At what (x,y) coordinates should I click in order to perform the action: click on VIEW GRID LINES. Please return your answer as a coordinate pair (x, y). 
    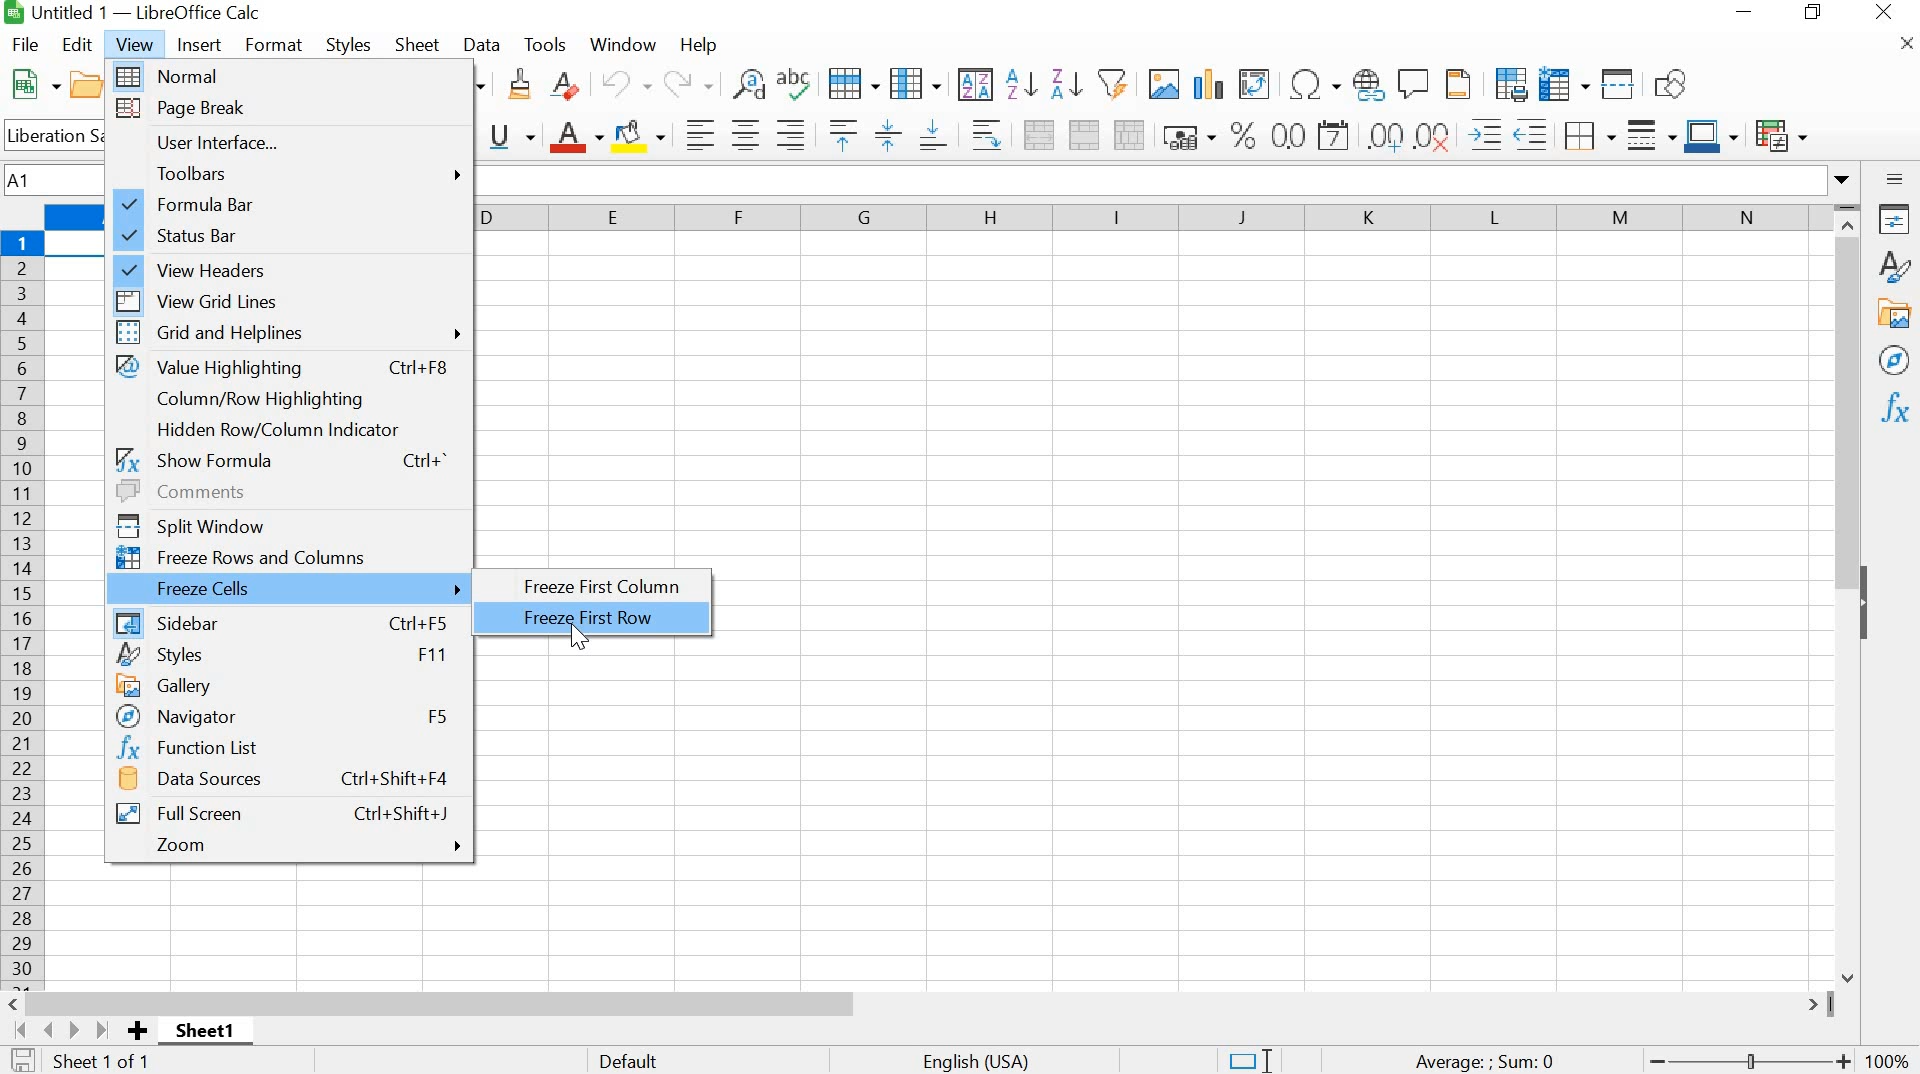
    Looking at the image, I should click on (293, 298).